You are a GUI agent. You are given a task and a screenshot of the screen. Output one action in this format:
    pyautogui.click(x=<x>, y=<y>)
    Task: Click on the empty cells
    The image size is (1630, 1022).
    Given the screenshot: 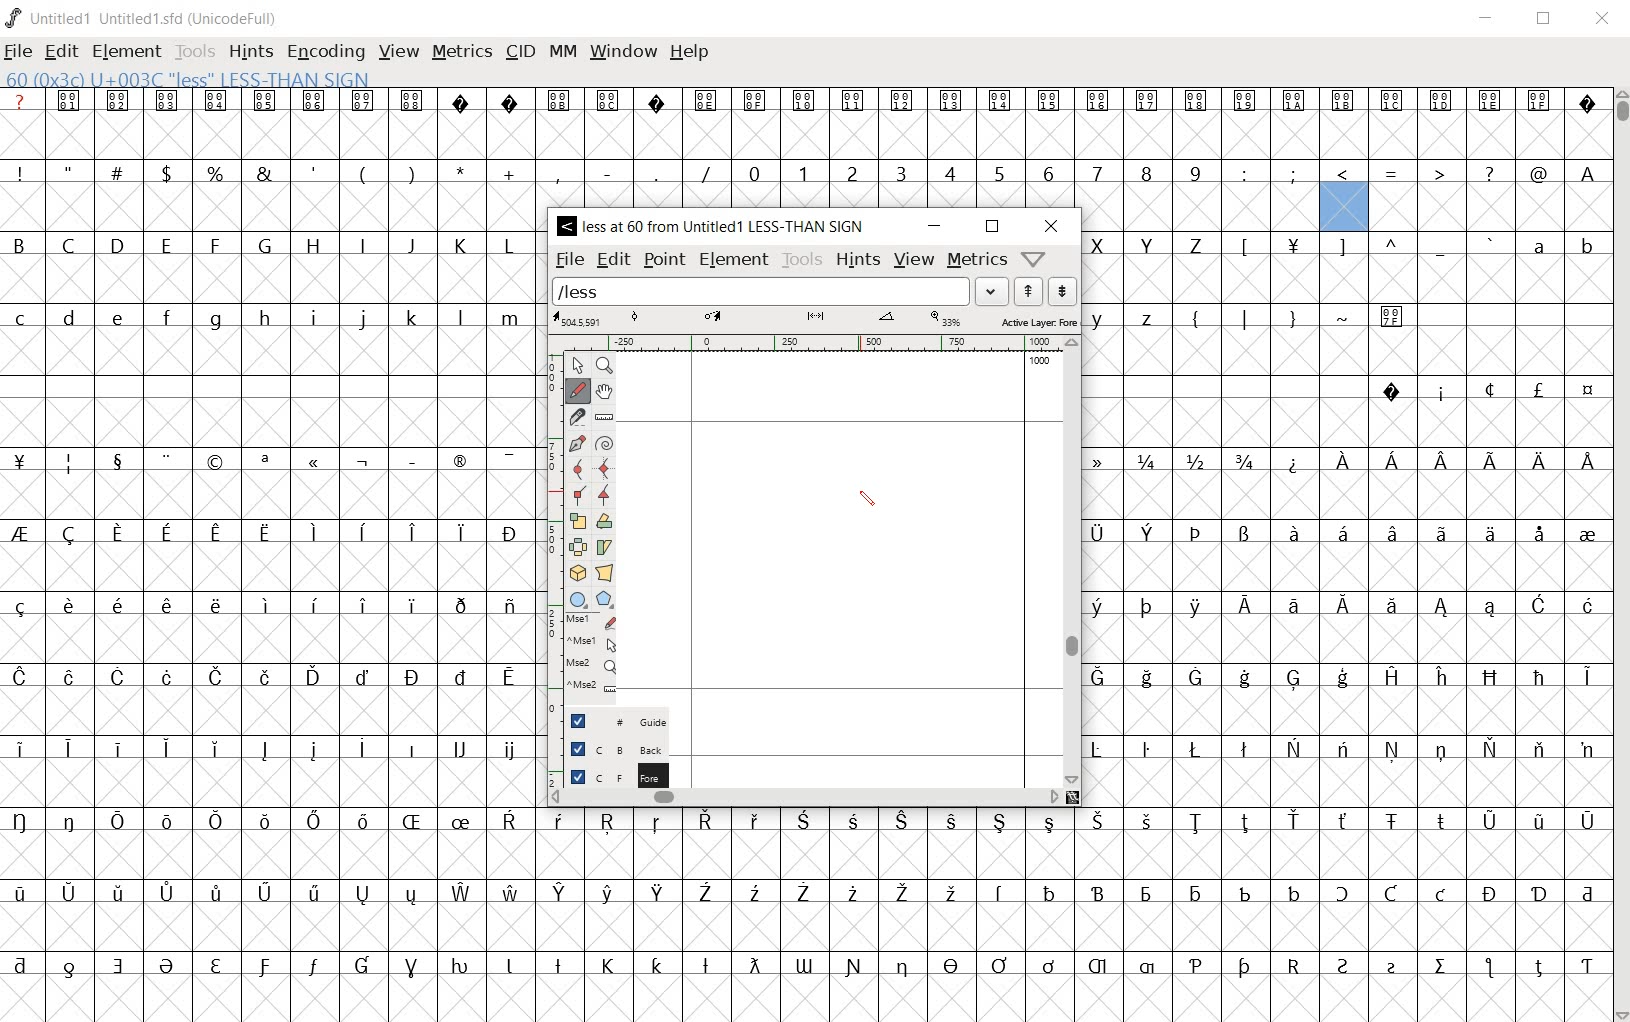 What is the action you would take?
    pyautogui.click(x=803, y=996)
    